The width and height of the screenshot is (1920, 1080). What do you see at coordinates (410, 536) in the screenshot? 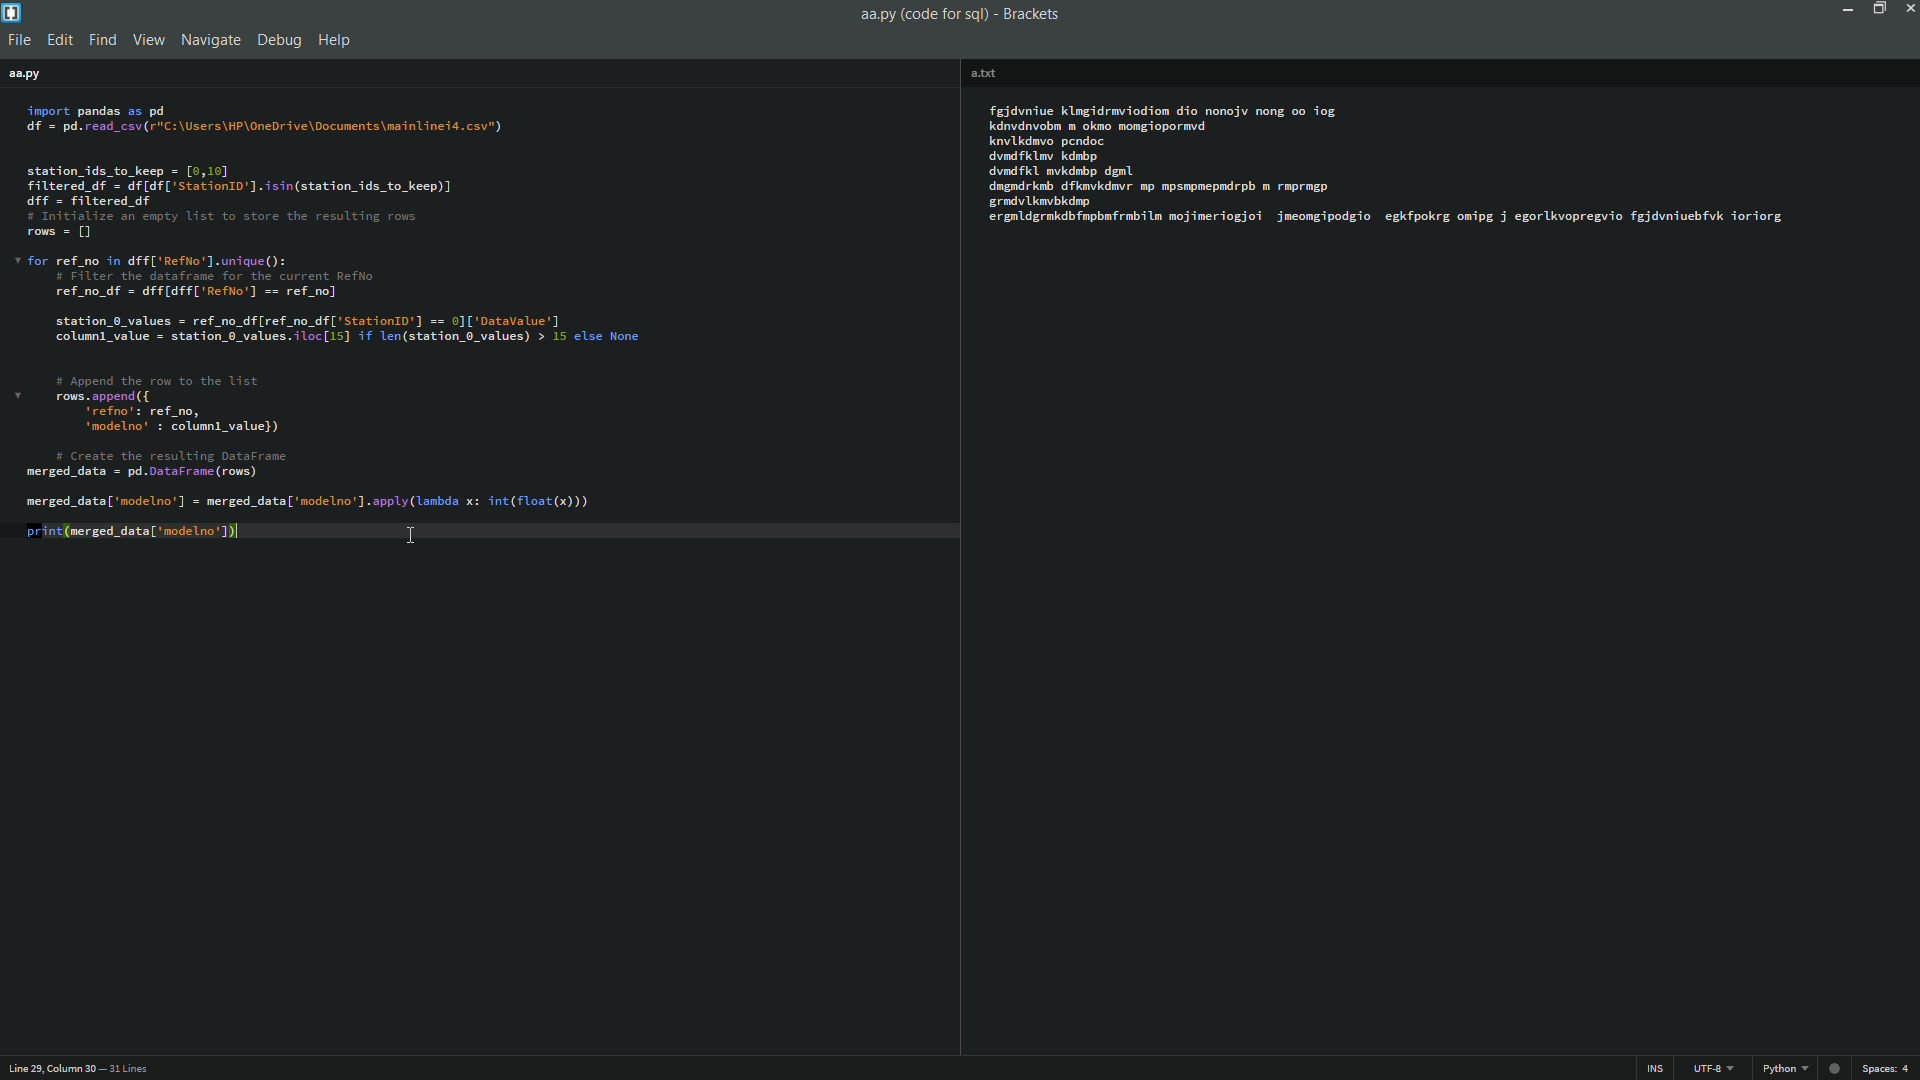
I see `cursor` at bounding box center [410, 536].